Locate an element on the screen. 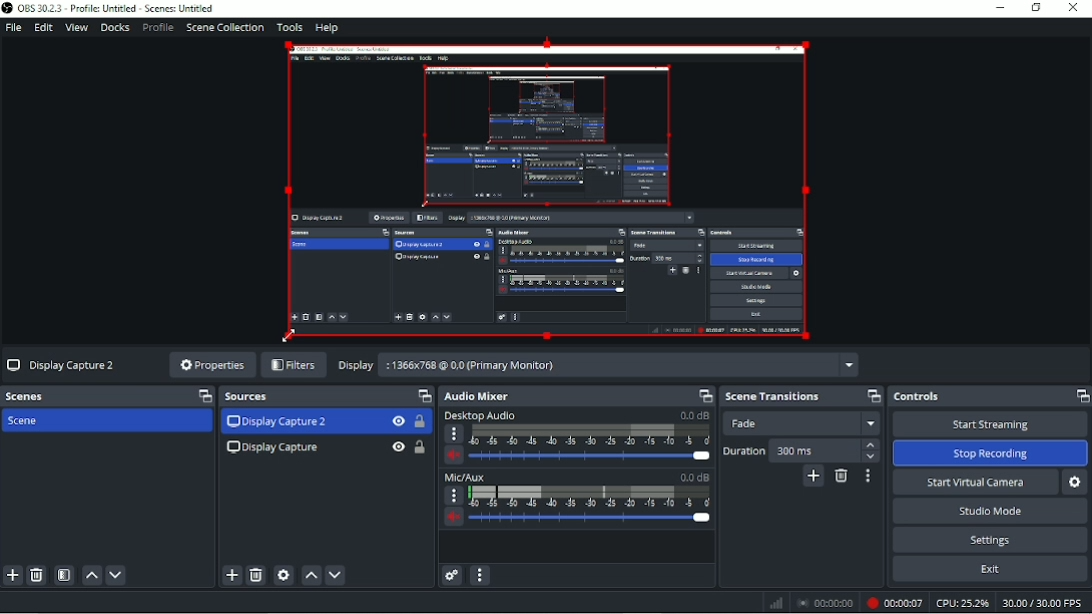 The height and width of the screenshot is (614, 1092). Controls is located at coordinates (917, 397).